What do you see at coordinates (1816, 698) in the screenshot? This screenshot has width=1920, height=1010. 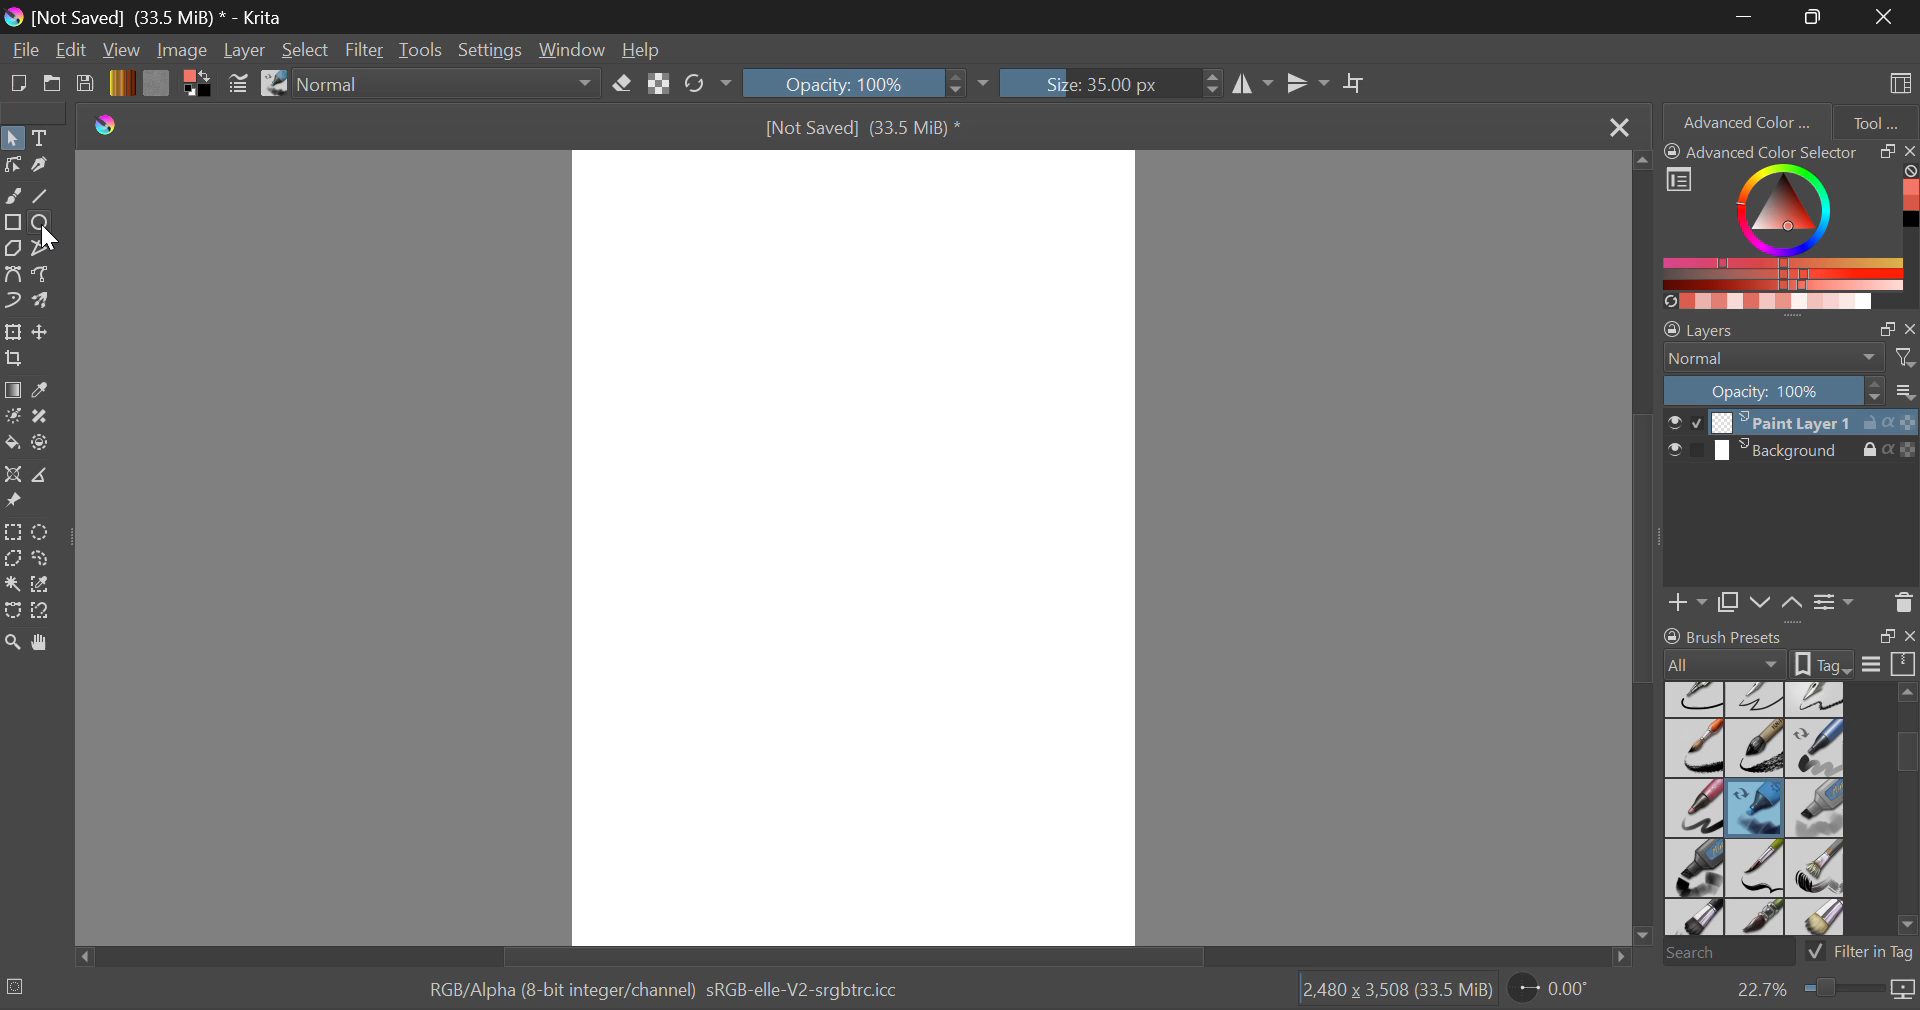 I see `Ink-4 Pen Rough` at bounding box center [1816, 698].